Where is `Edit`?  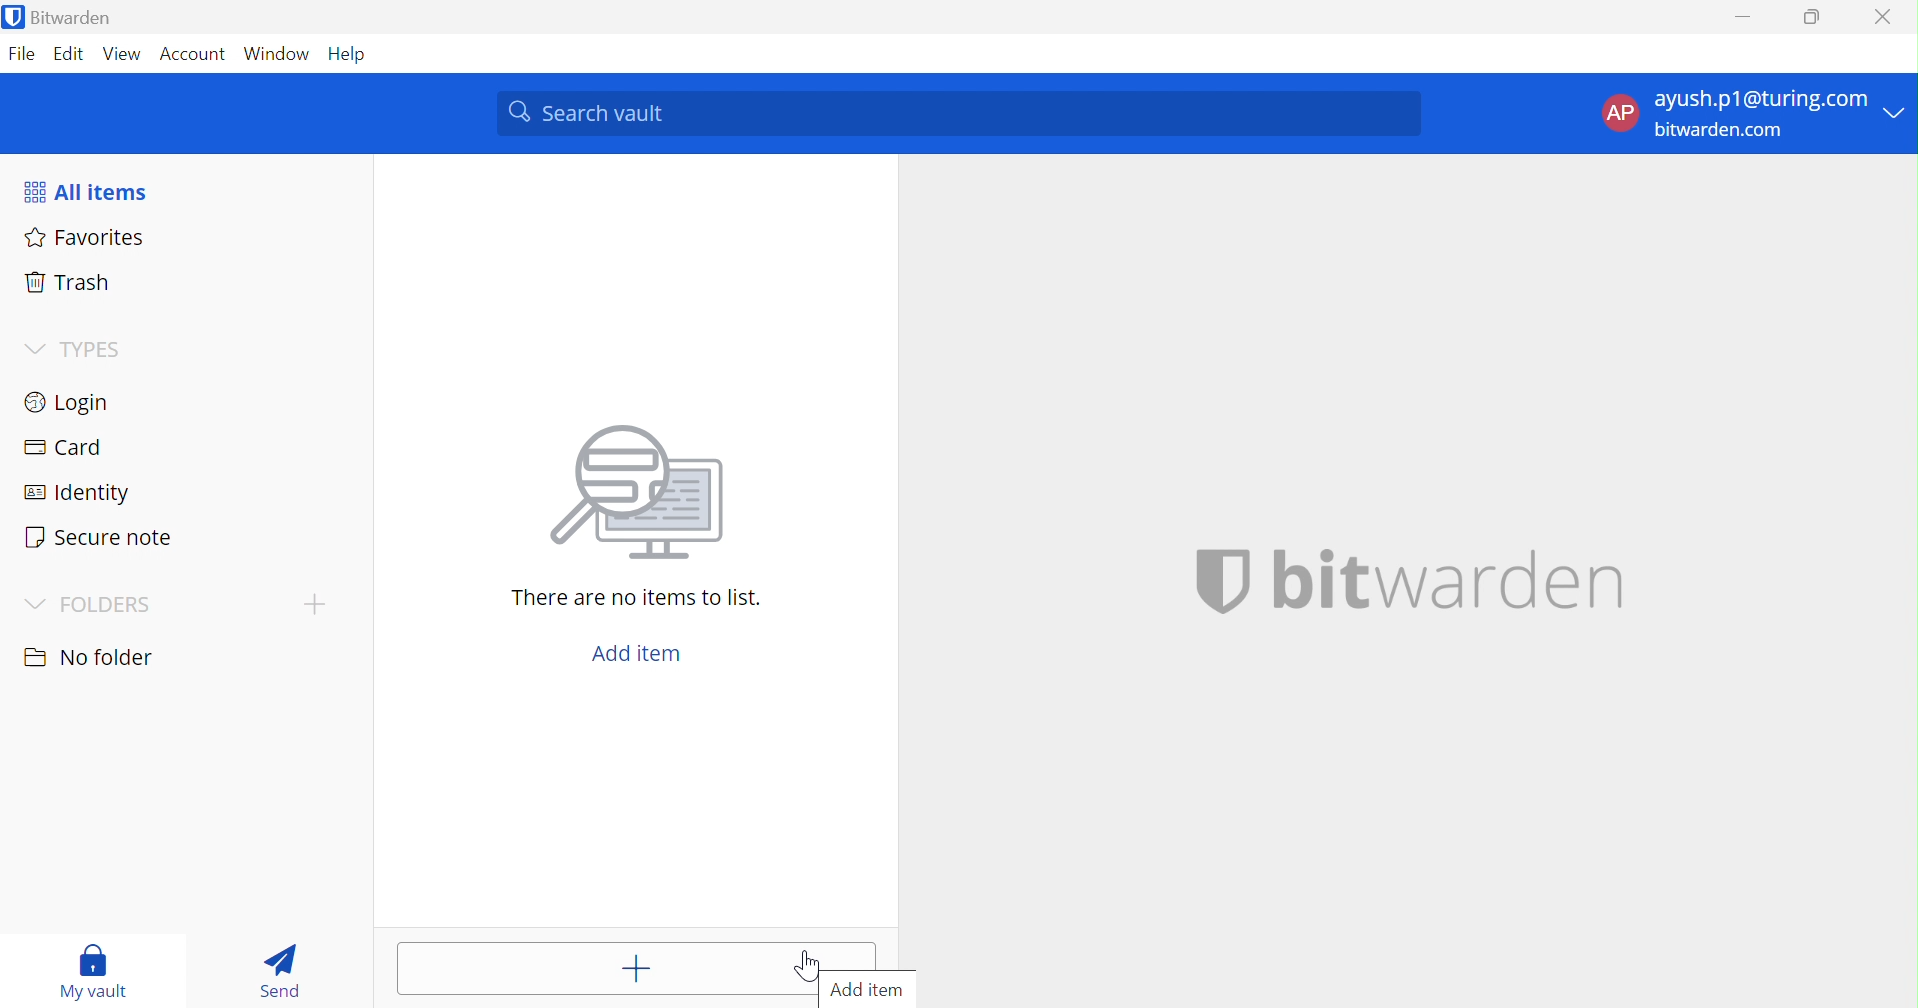 Edit is located at coordinates (65, 53).